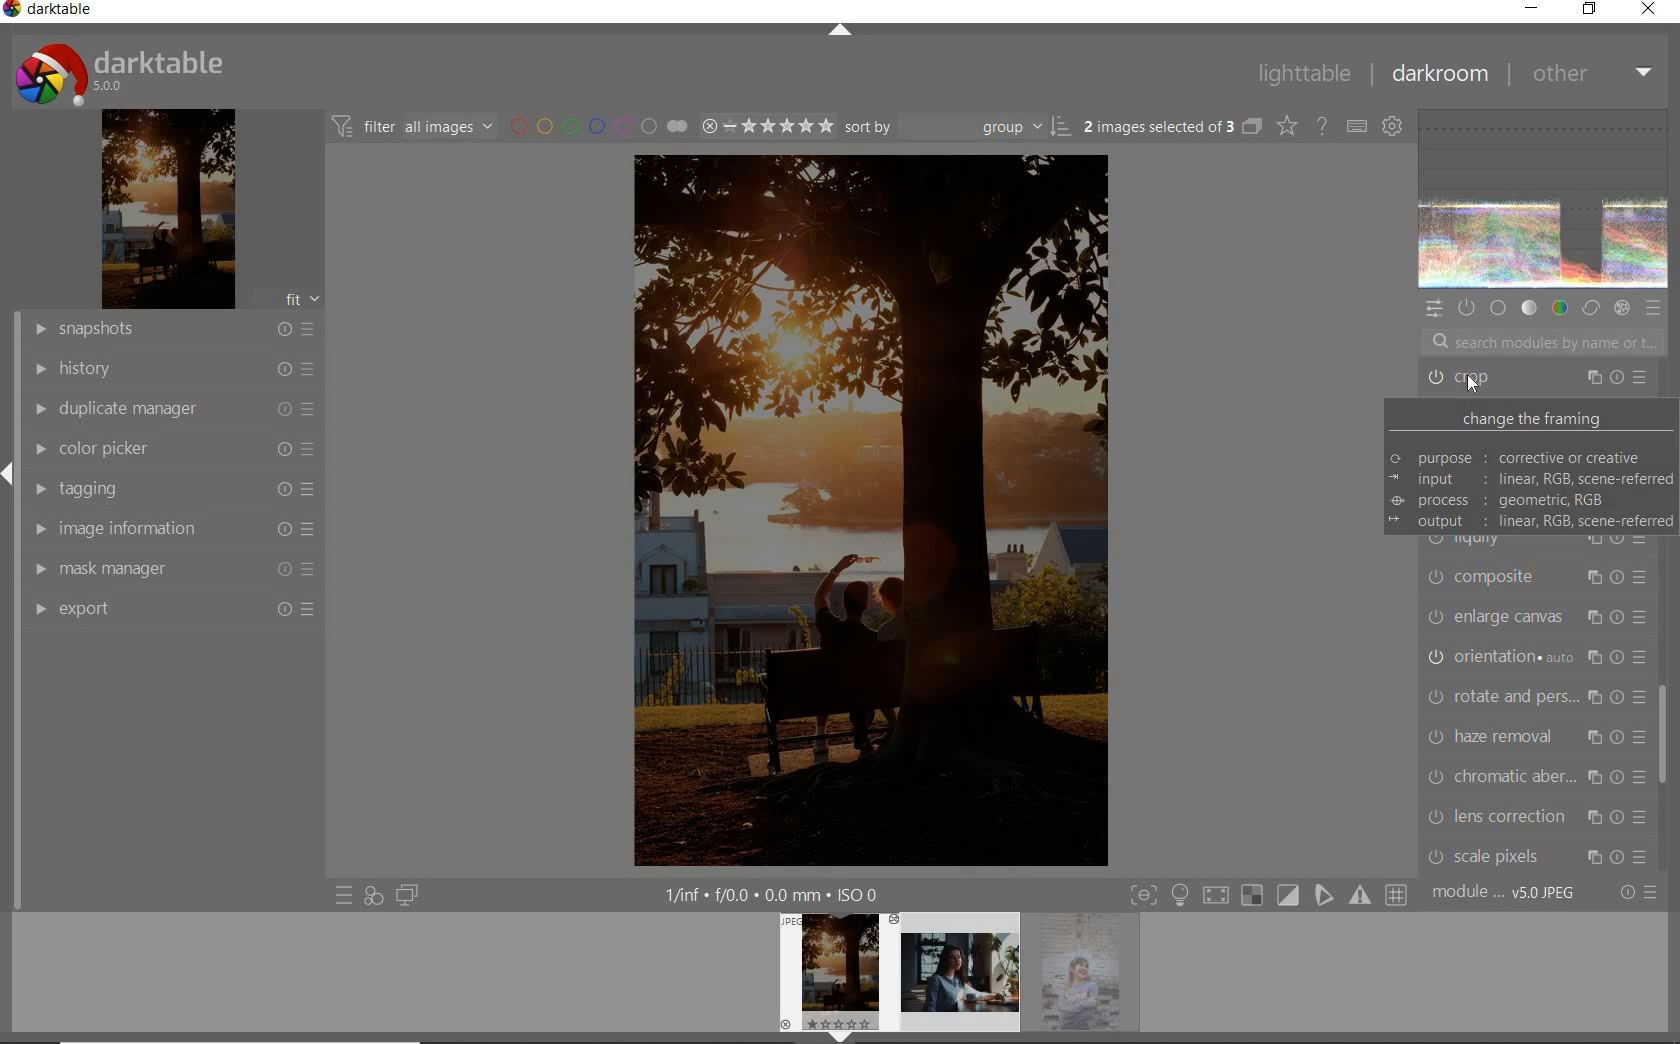 The image size is (1680, 1044). I want to click on scale pixels, so click(1538, 859).